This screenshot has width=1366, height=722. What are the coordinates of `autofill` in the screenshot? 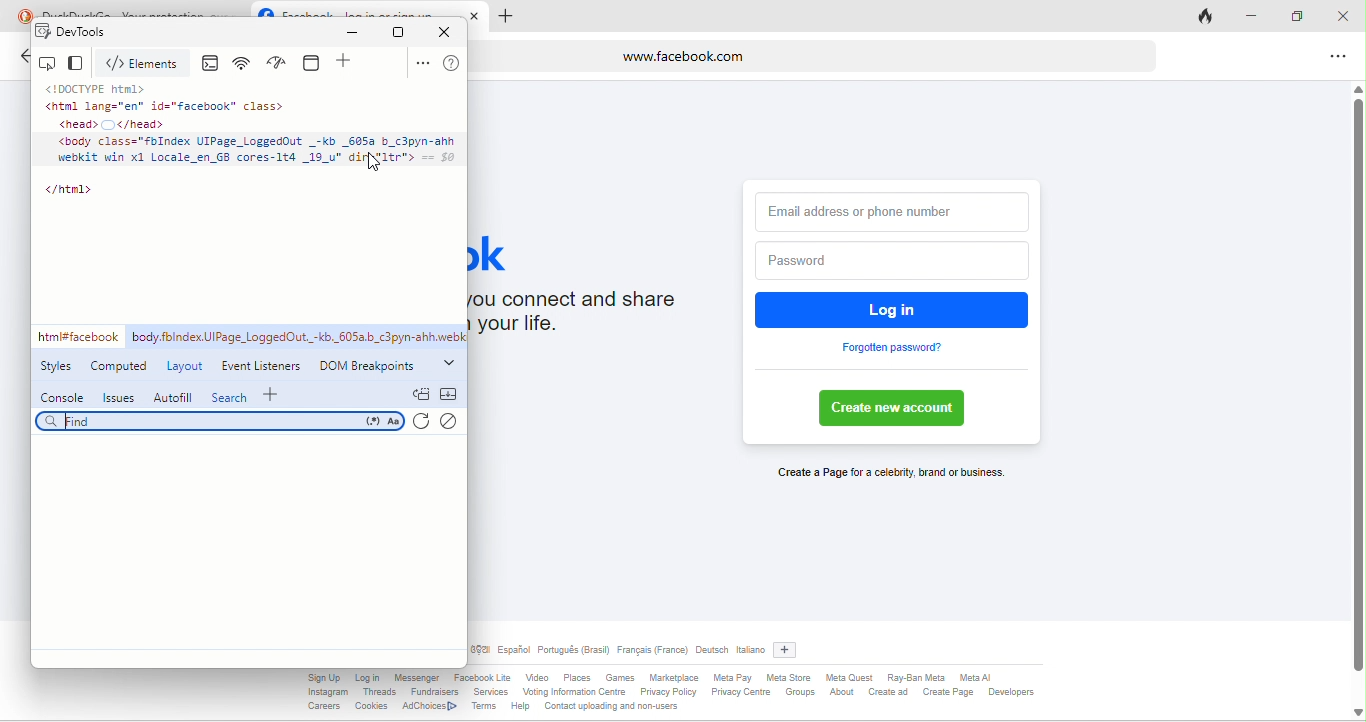 It's located at (172, 396).